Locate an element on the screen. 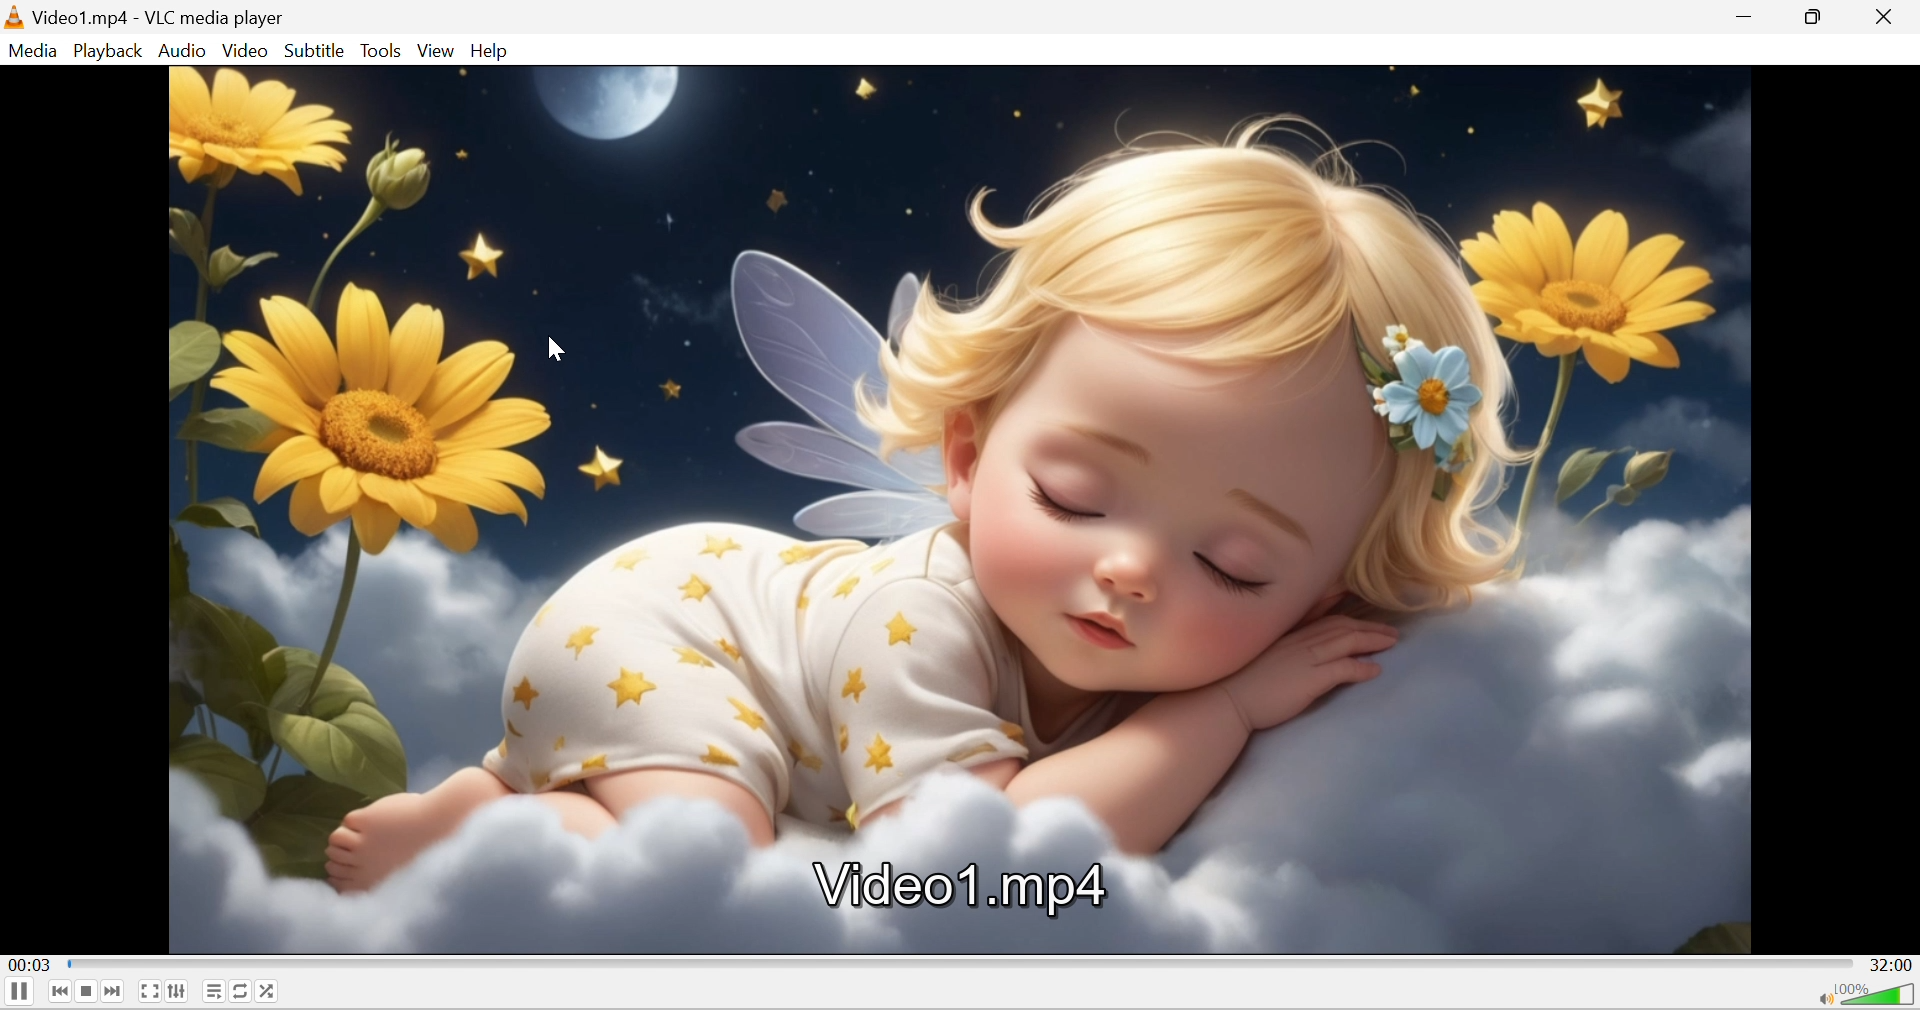 Image resolution: width=1920 pixels, height=1010 pixels. cursor is located at coordinates (558, 352).